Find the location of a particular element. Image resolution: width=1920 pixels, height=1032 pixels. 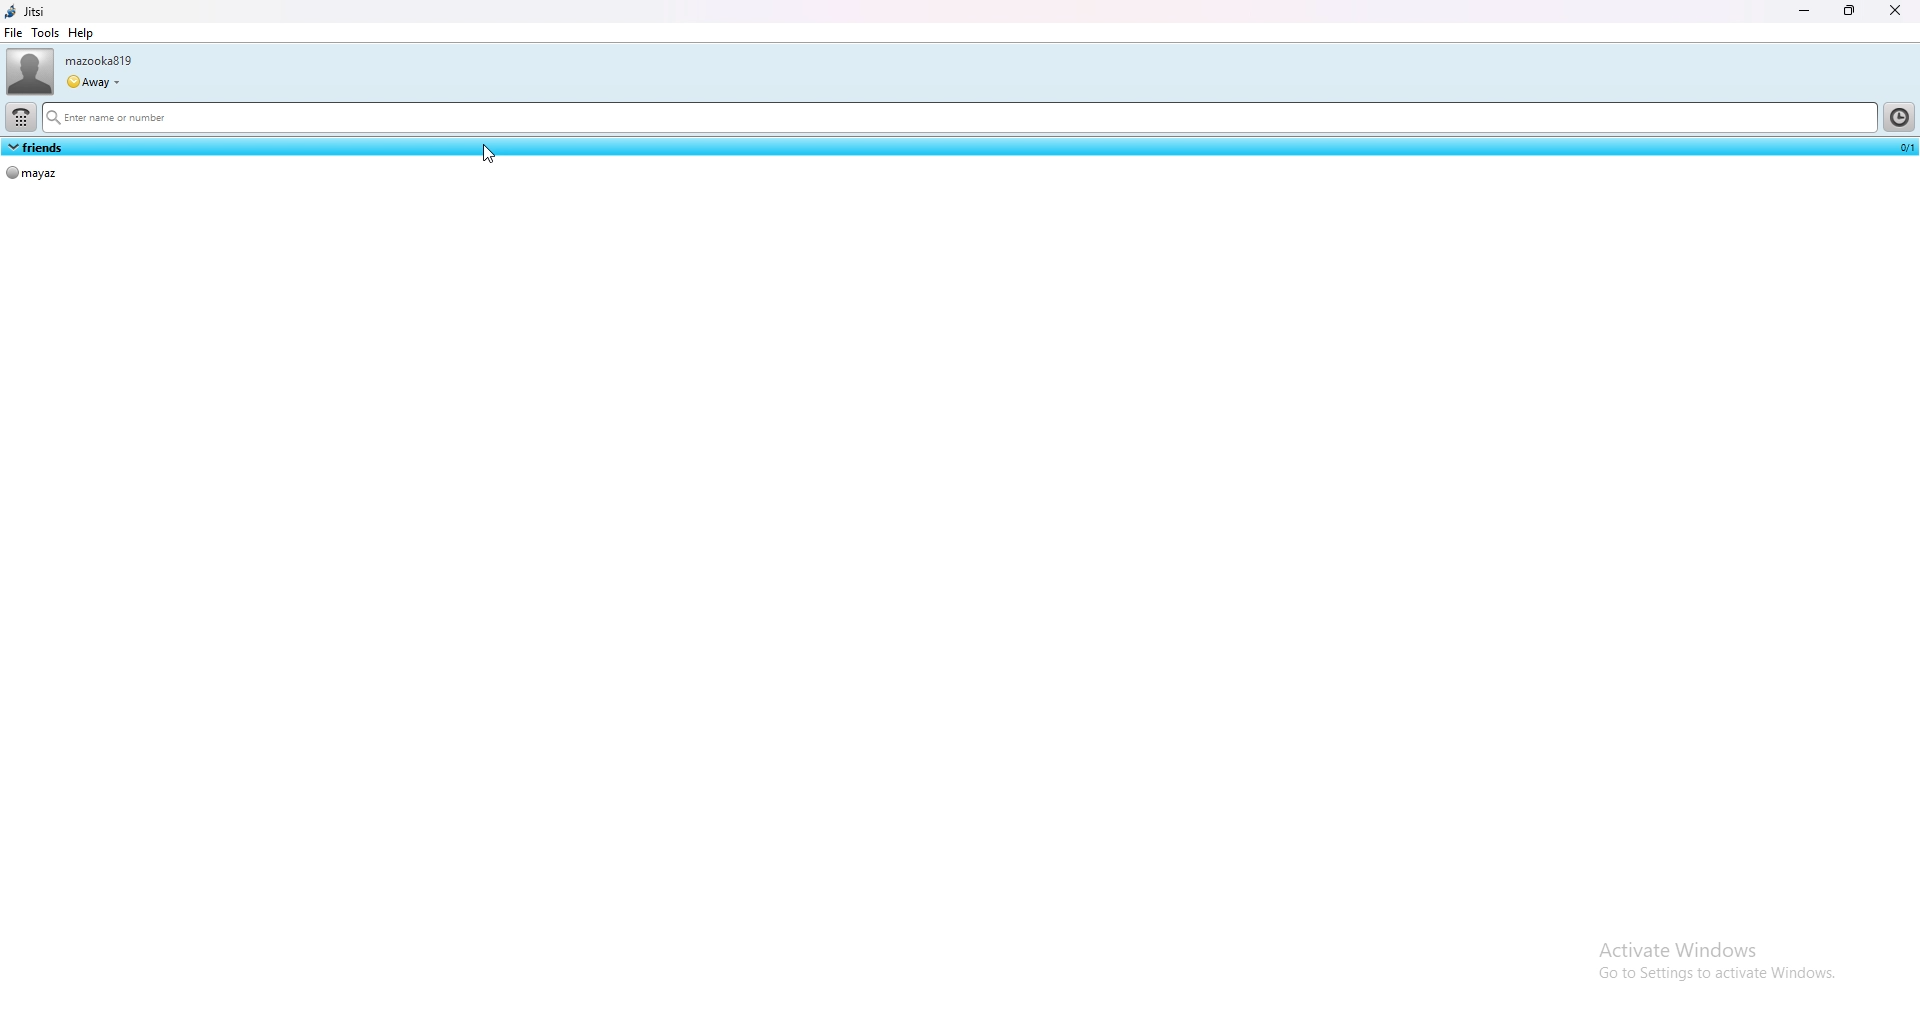

tools is located at coordinates (44, 32).